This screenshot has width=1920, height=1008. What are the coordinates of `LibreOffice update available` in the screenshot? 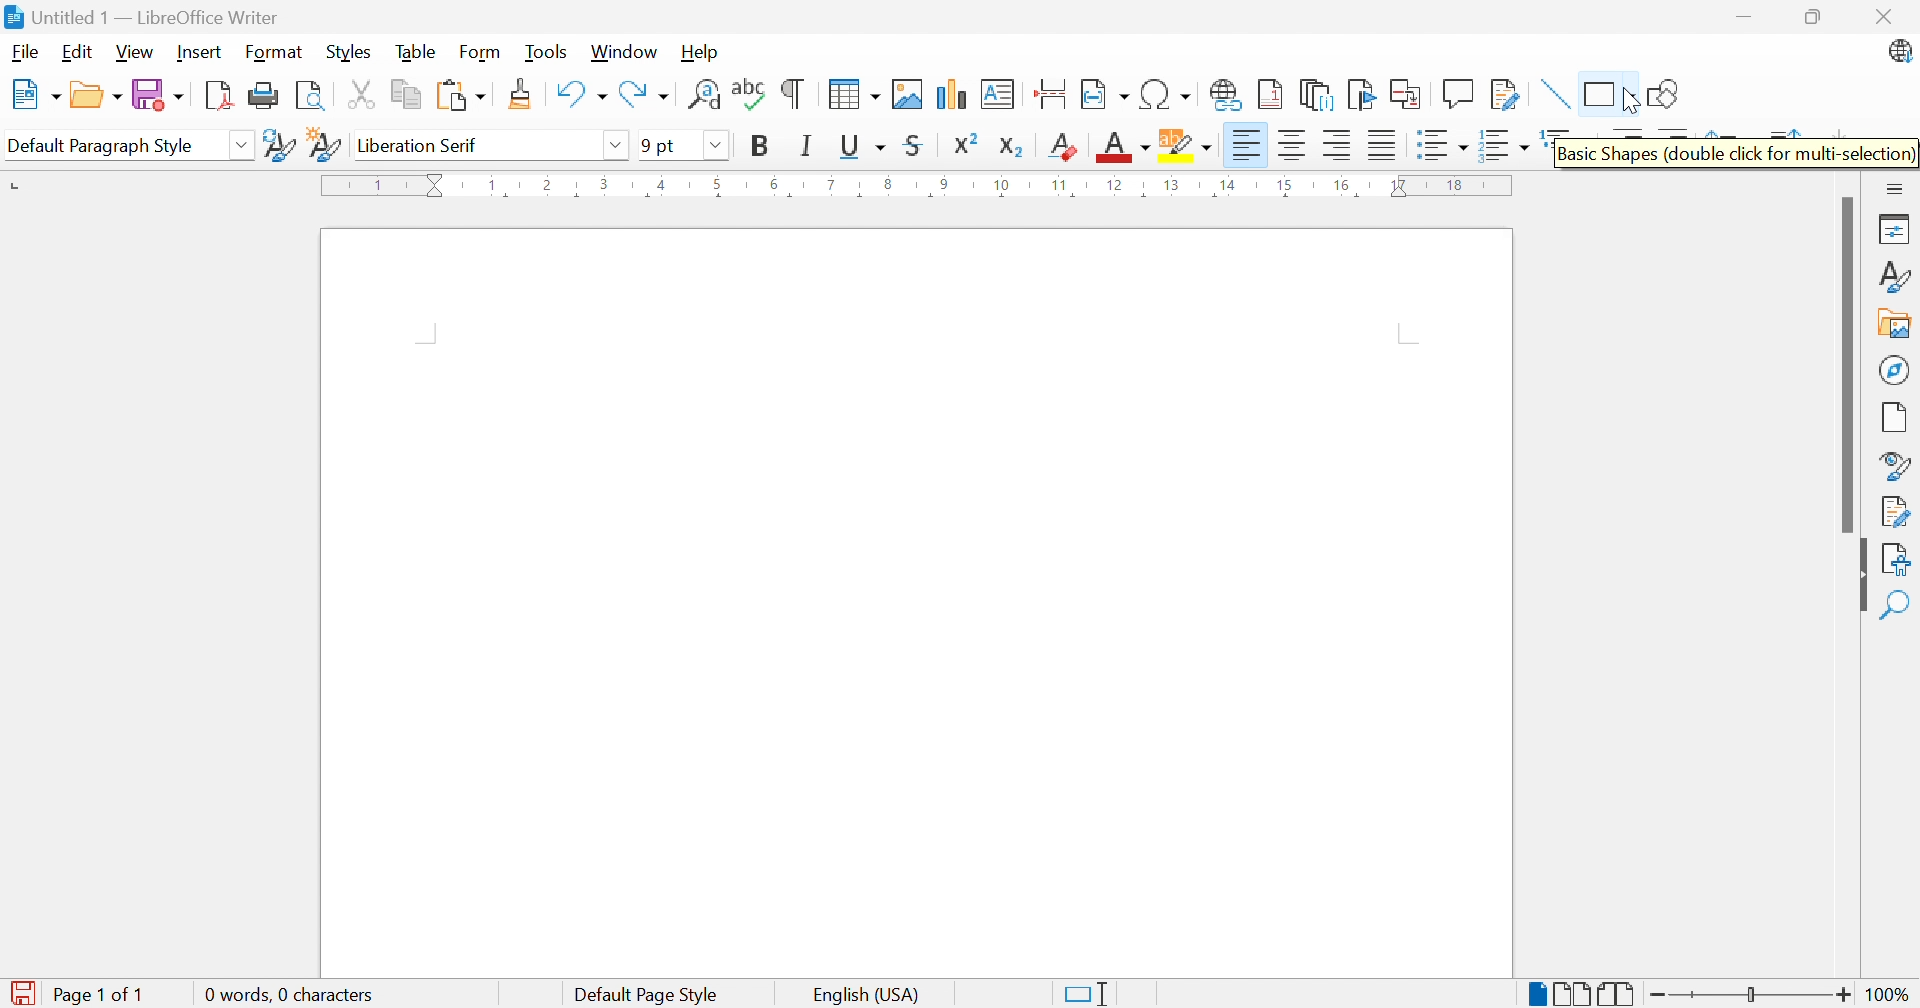 It's located at (1898, 51).